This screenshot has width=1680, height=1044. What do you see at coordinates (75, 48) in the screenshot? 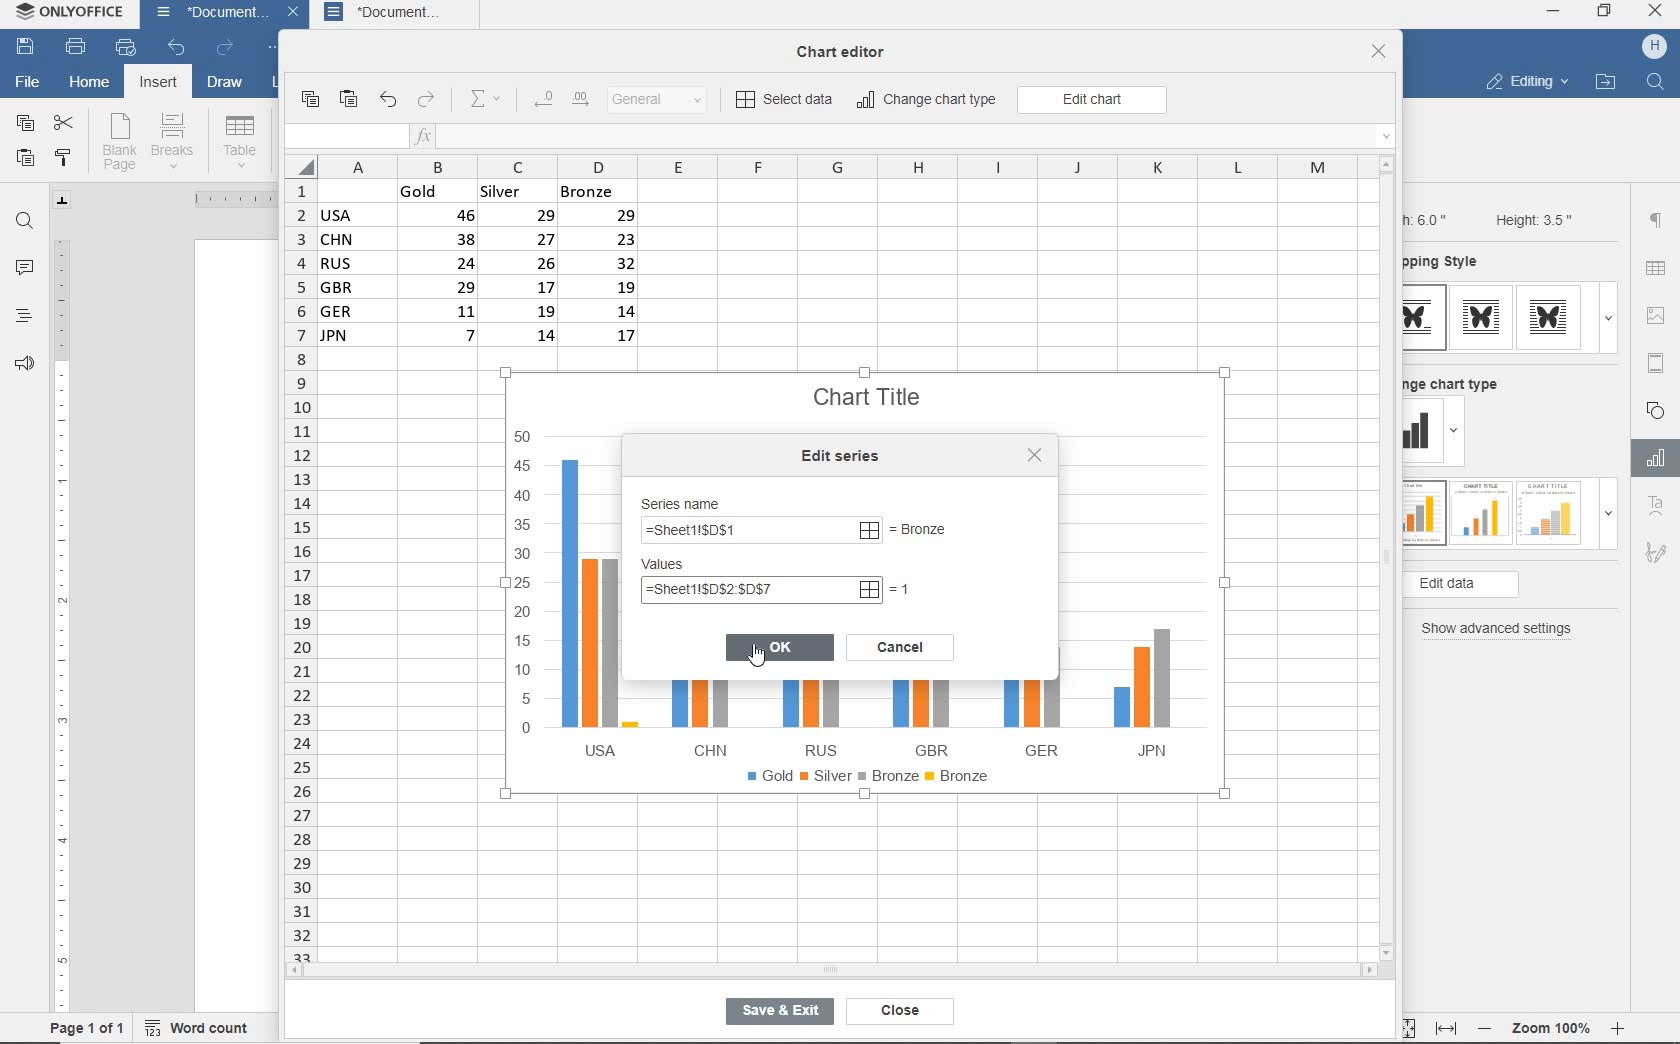
I see `print` at bounding box center [75, 48].